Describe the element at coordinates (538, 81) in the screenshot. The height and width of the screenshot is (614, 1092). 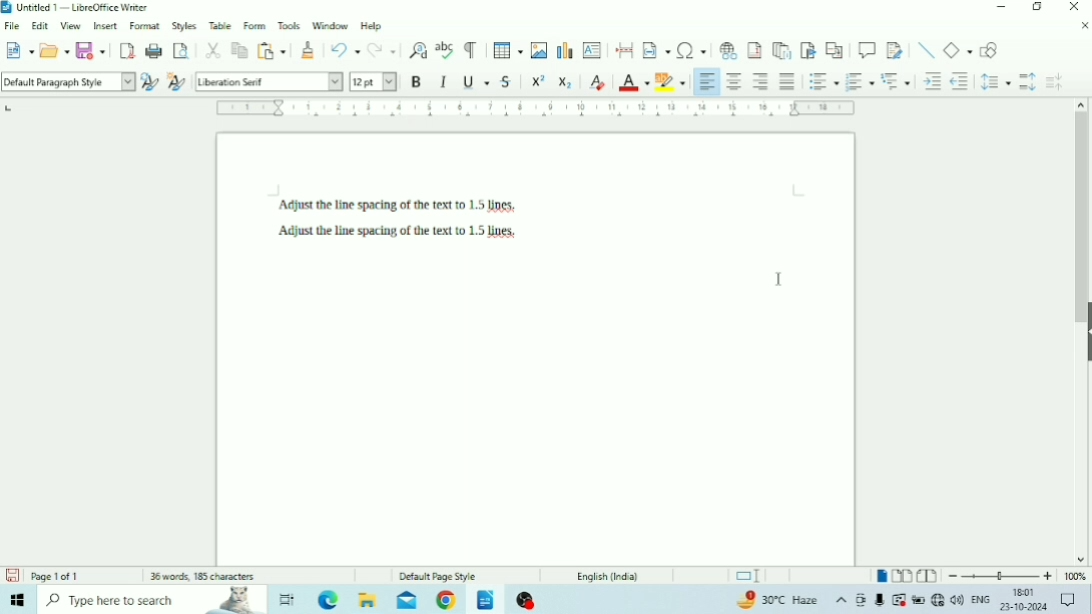
I see `Superscript` at that location.